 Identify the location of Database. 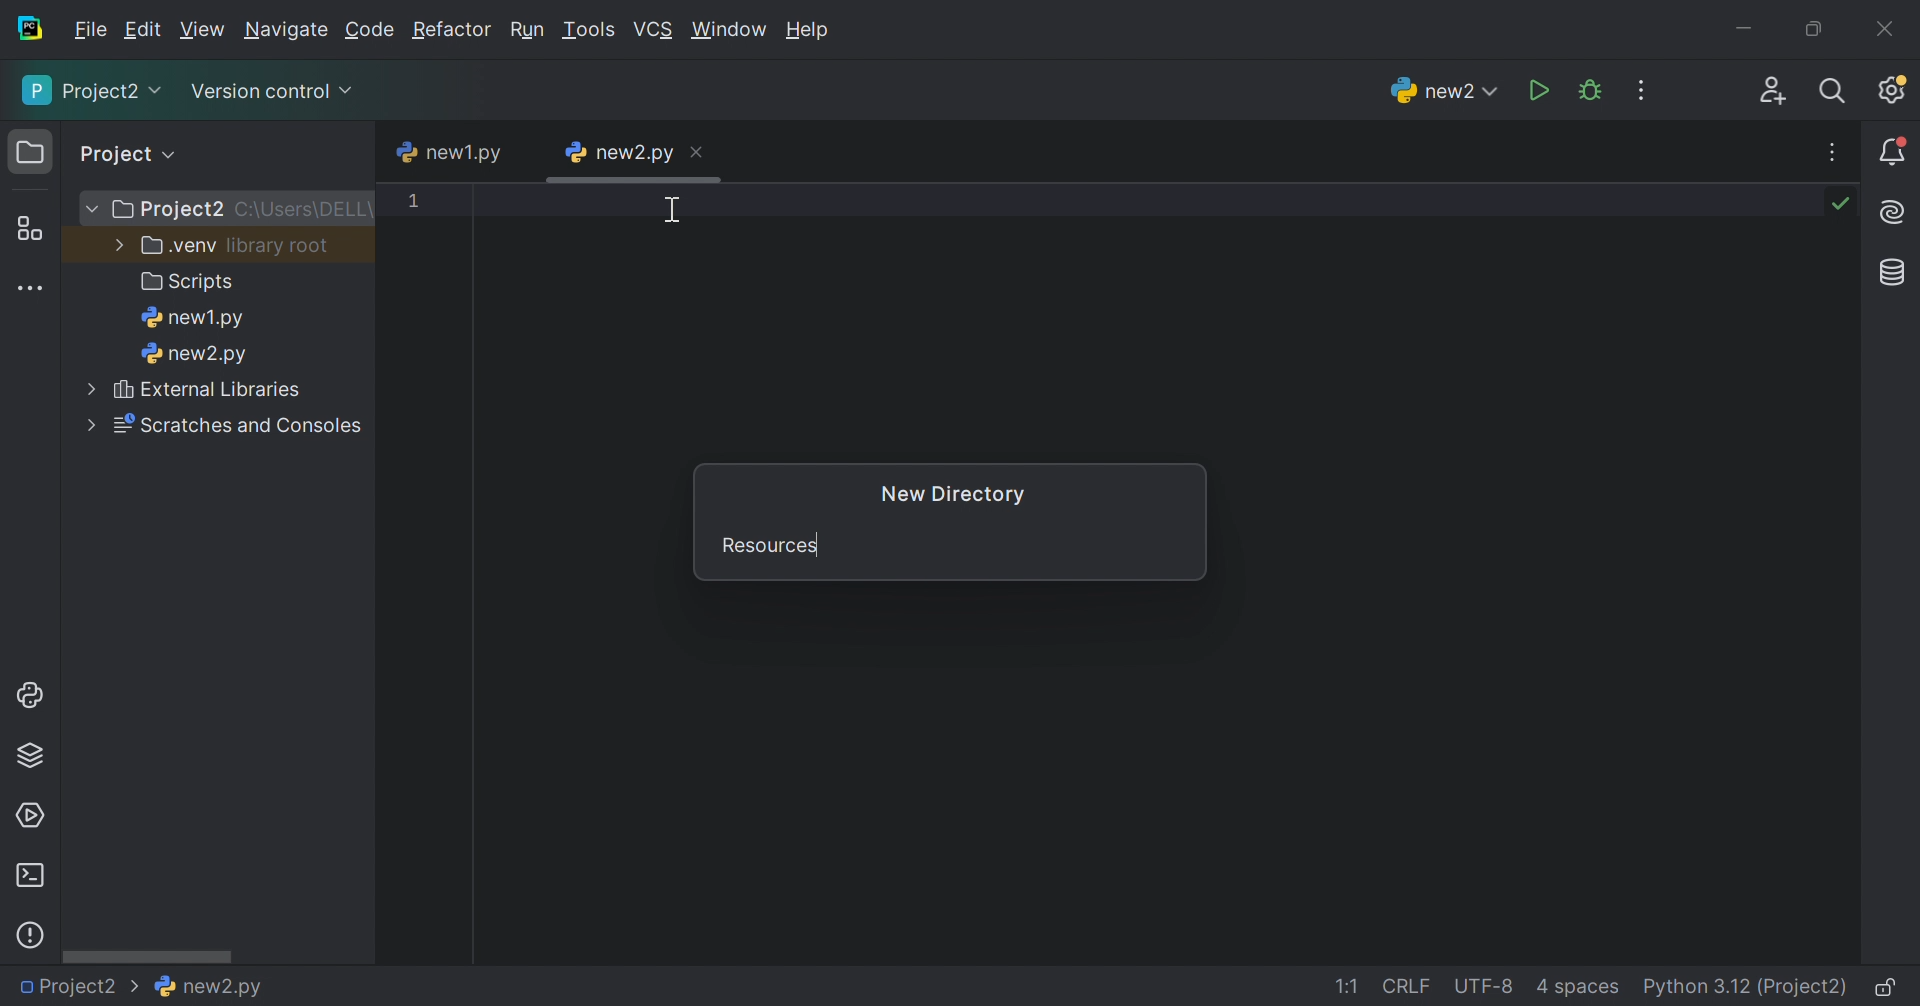
(1894, 274).